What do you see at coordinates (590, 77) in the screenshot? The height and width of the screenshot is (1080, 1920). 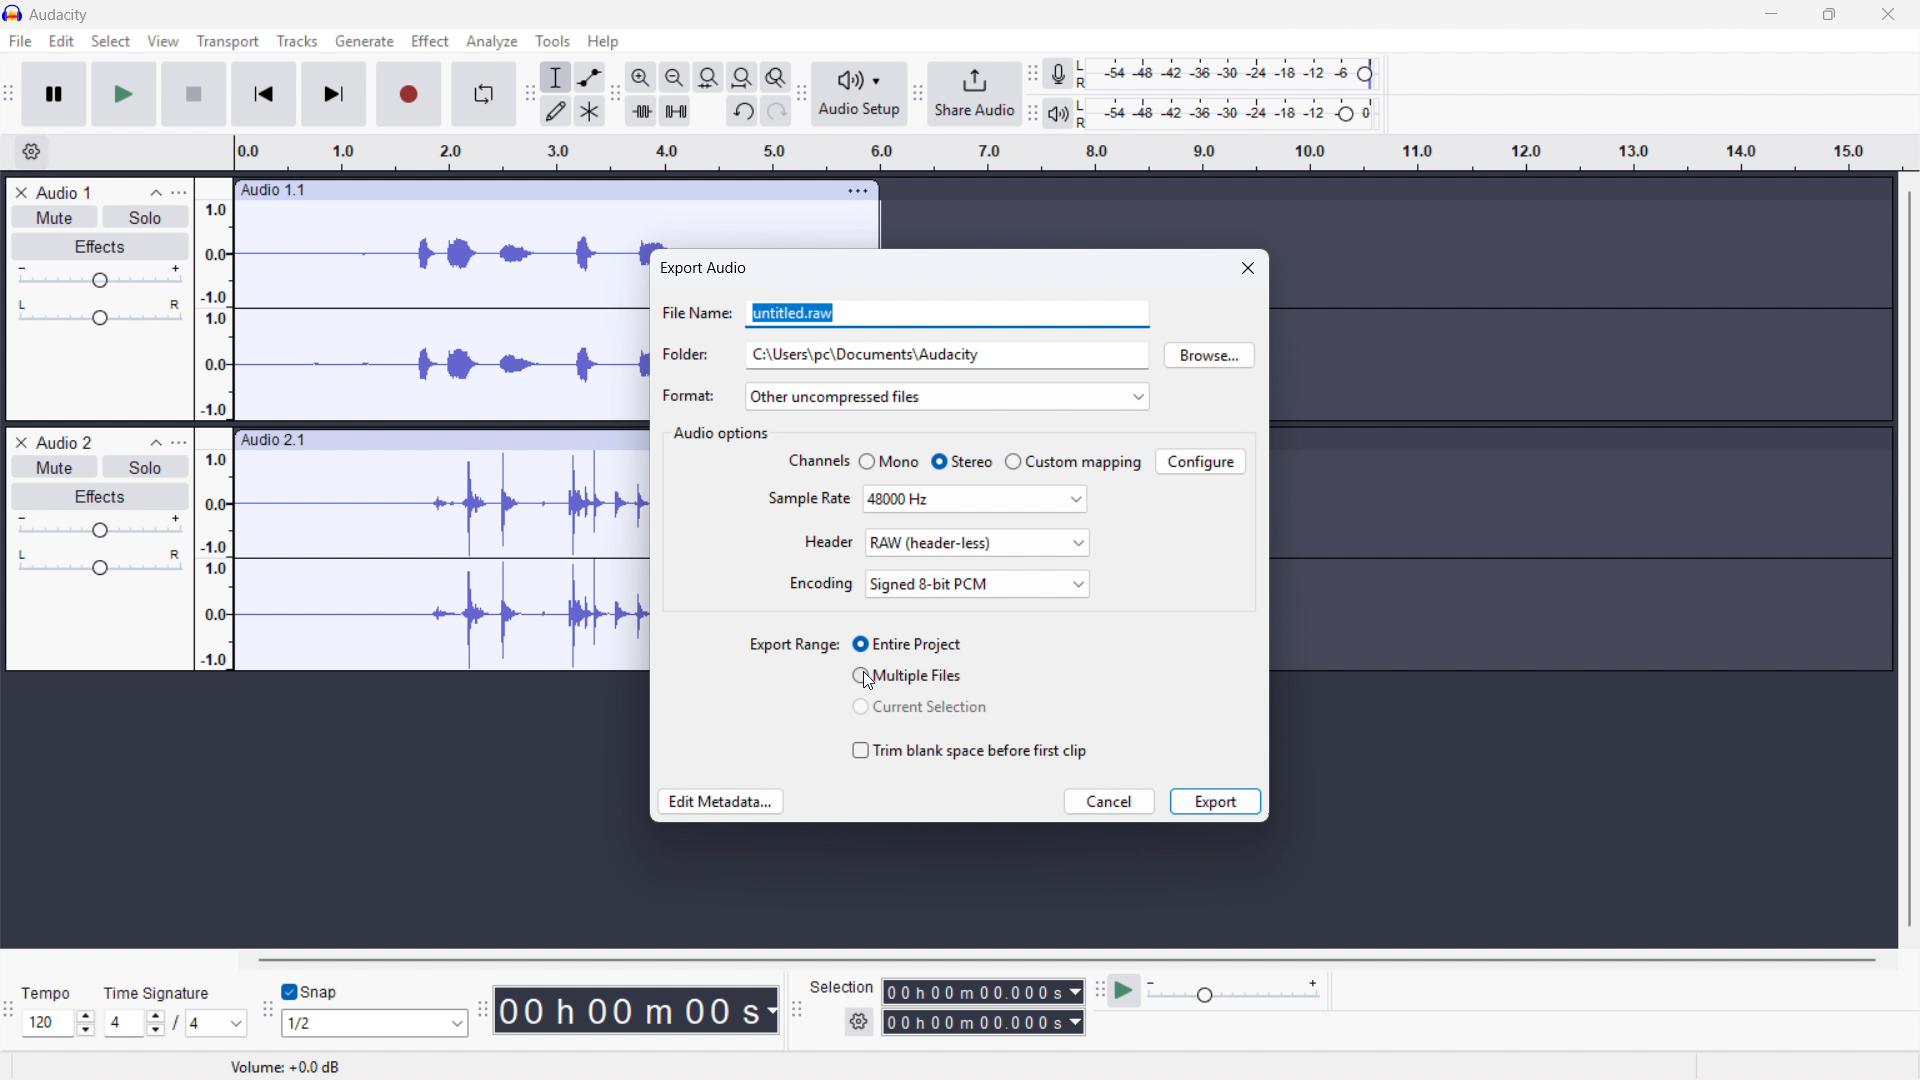 I see `Envelope tool ` at bounding box center [590, 77].